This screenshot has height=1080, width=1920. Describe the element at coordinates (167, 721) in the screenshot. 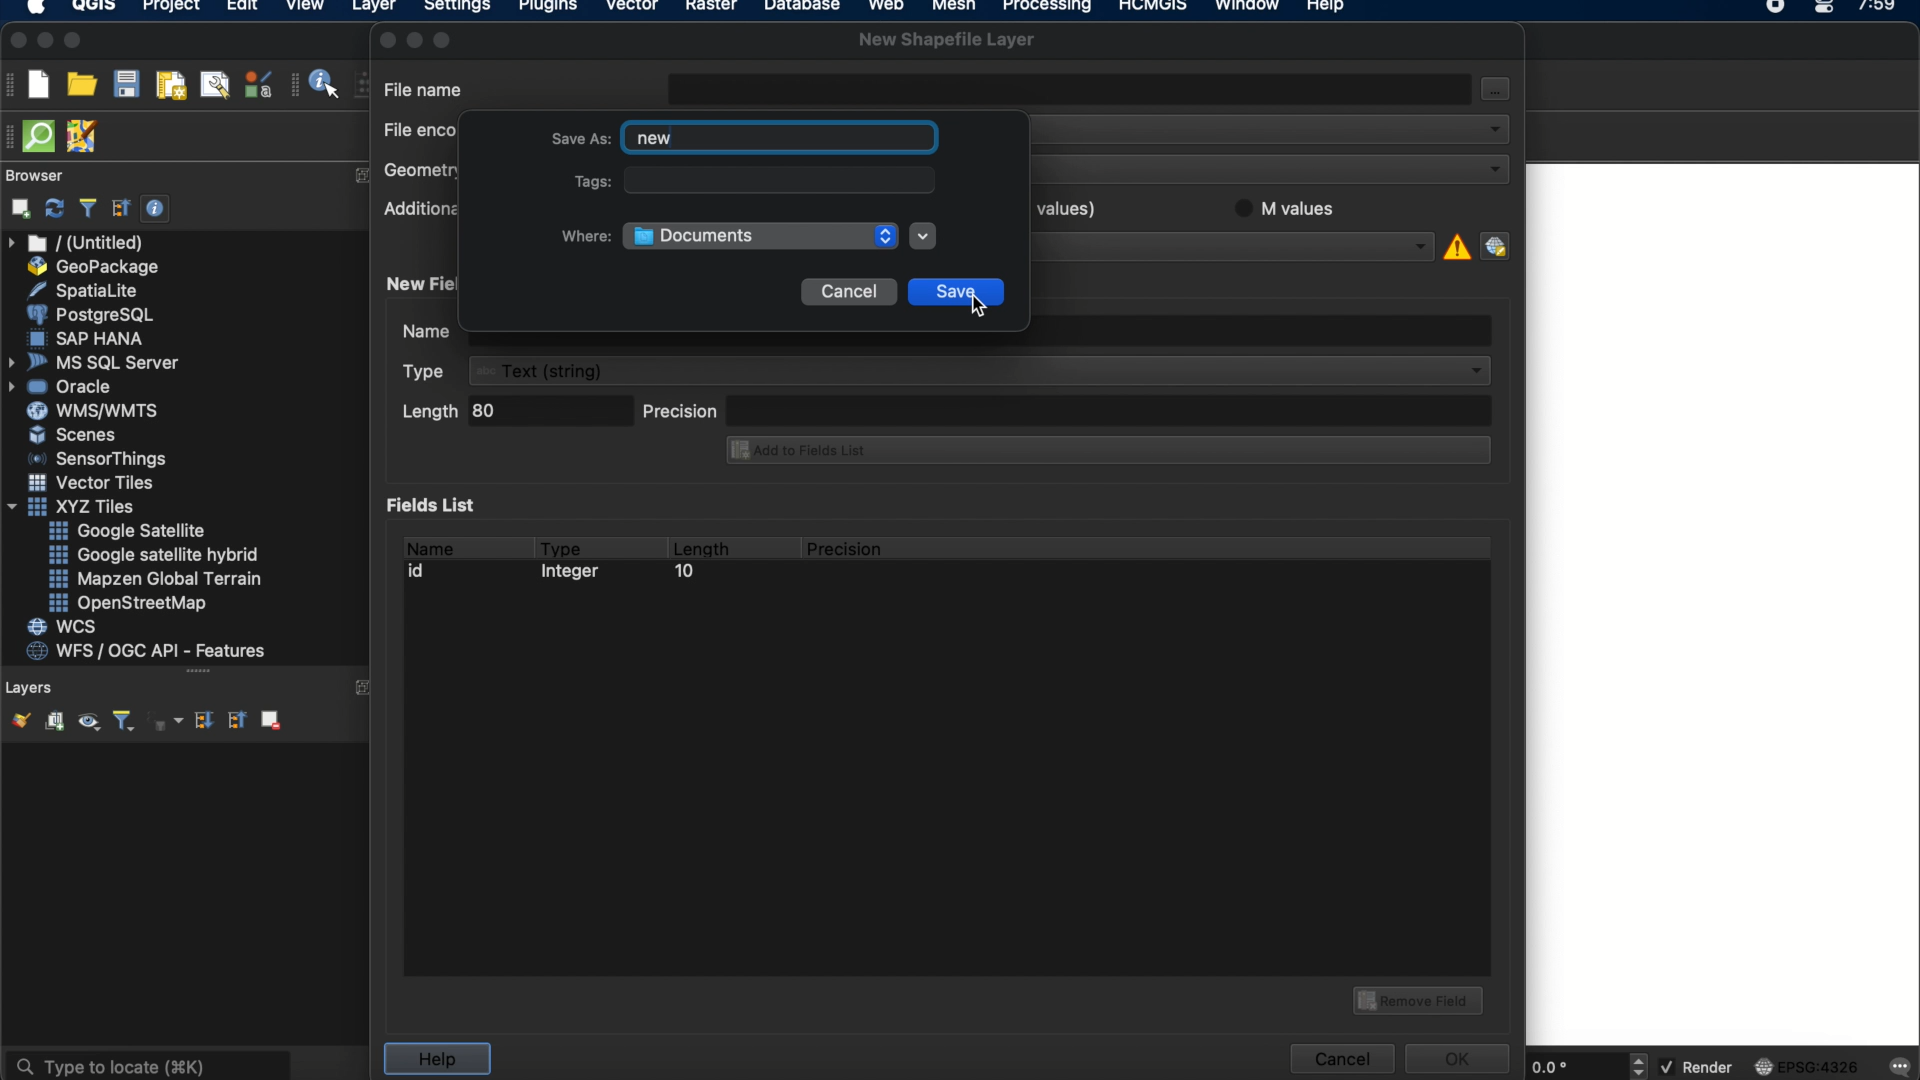

I see `filter legend by expression` at that location.